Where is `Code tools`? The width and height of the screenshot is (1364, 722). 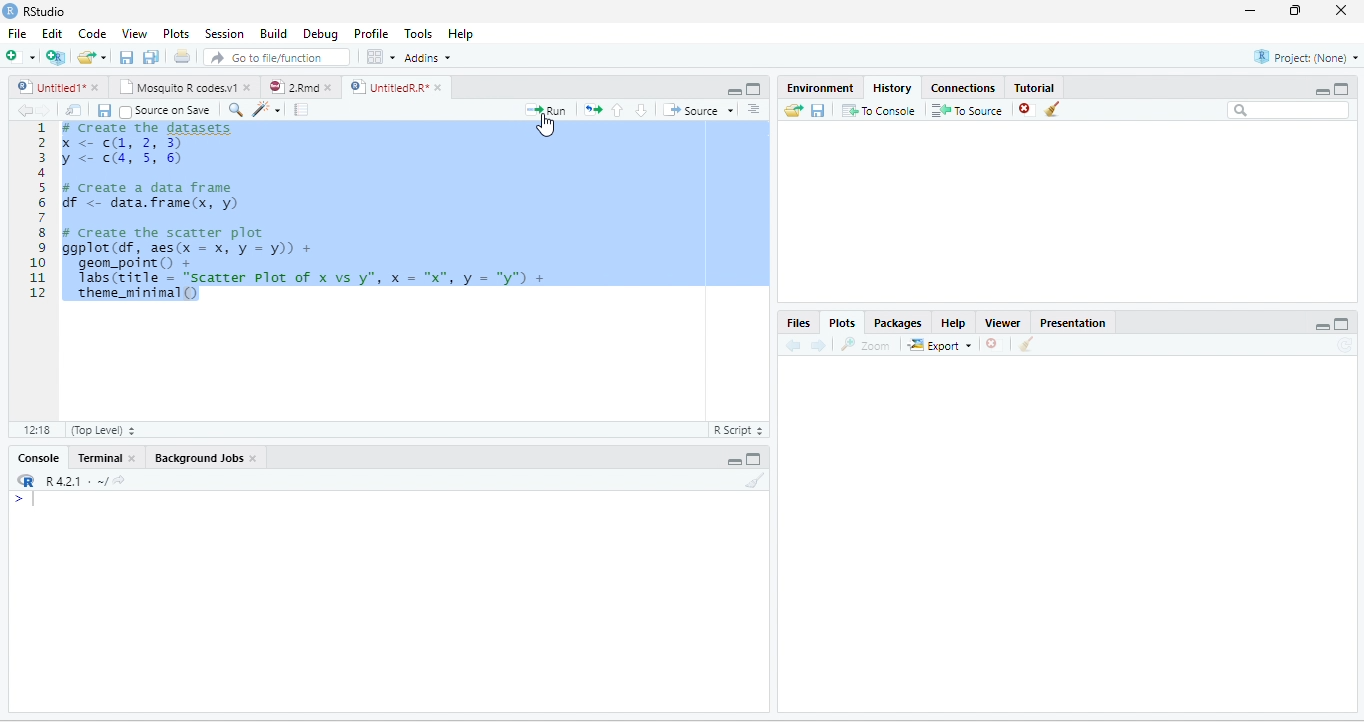
Code tools is located at coordinates (268, 110).